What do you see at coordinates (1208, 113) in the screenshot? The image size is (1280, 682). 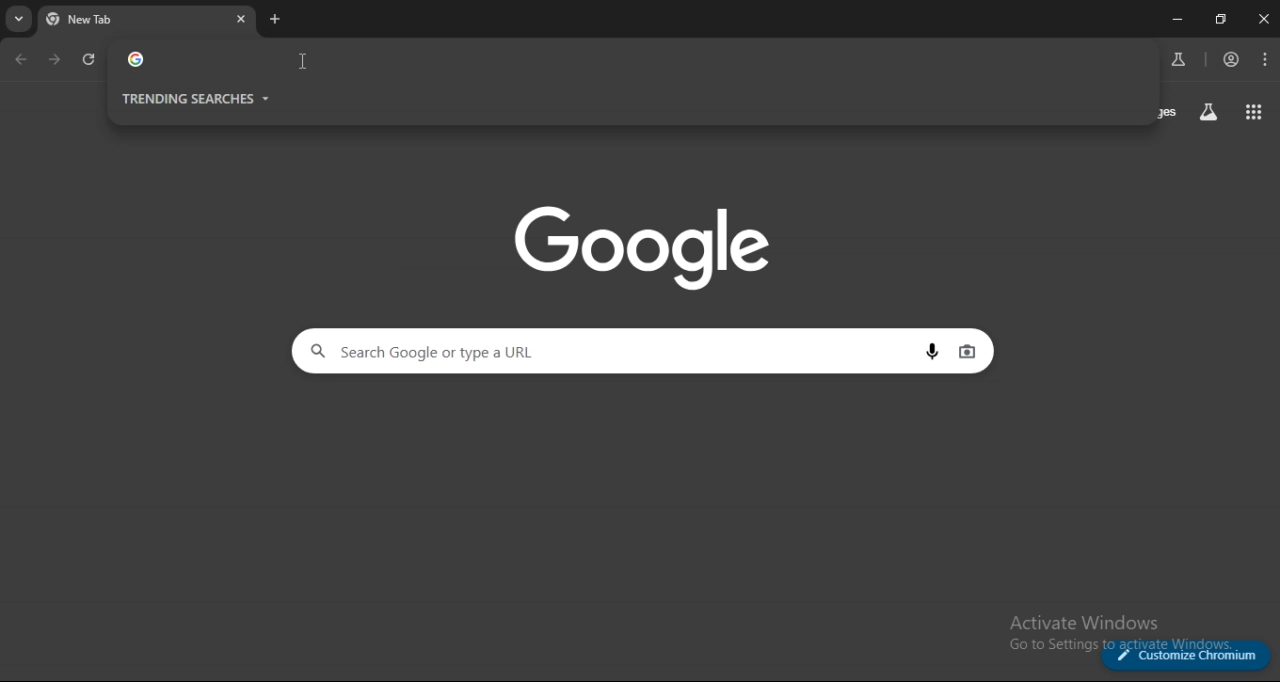 I see `search labs` at bounding box center [1208, 113].